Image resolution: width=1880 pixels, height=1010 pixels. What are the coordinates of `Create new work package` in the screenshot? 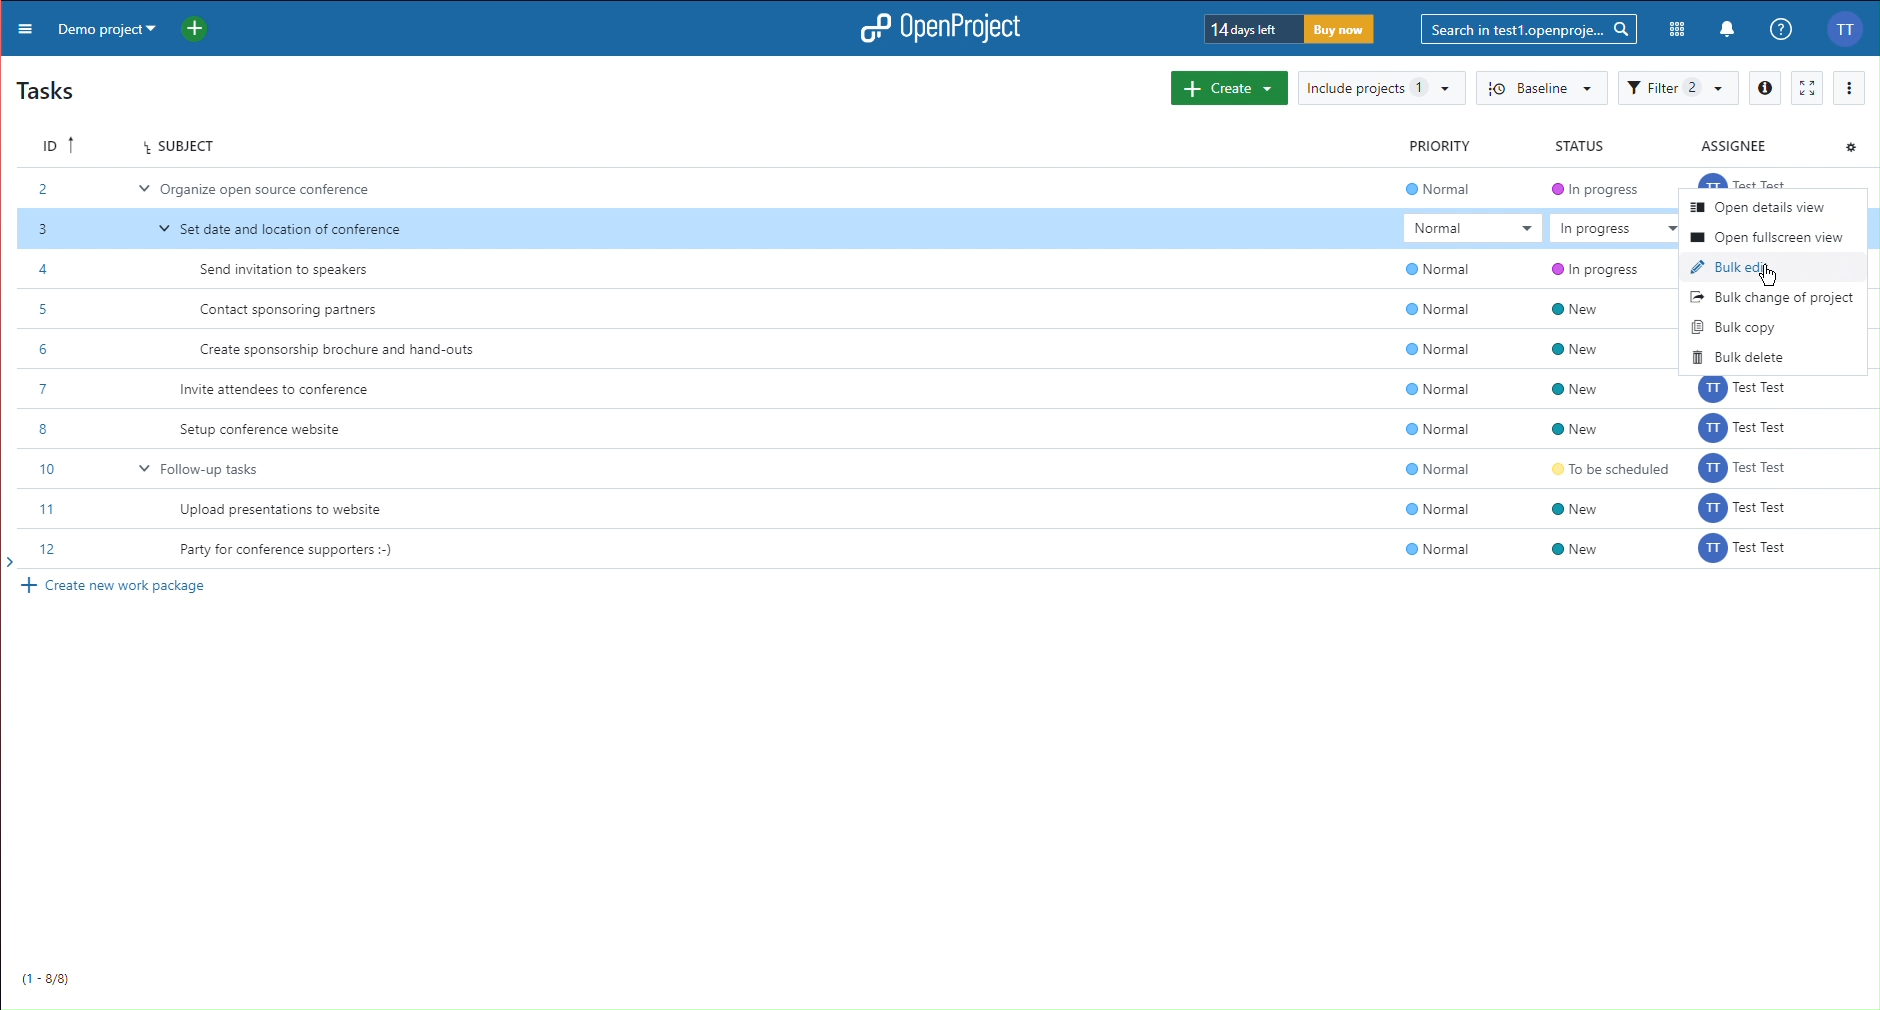 It's located at (119, 587).